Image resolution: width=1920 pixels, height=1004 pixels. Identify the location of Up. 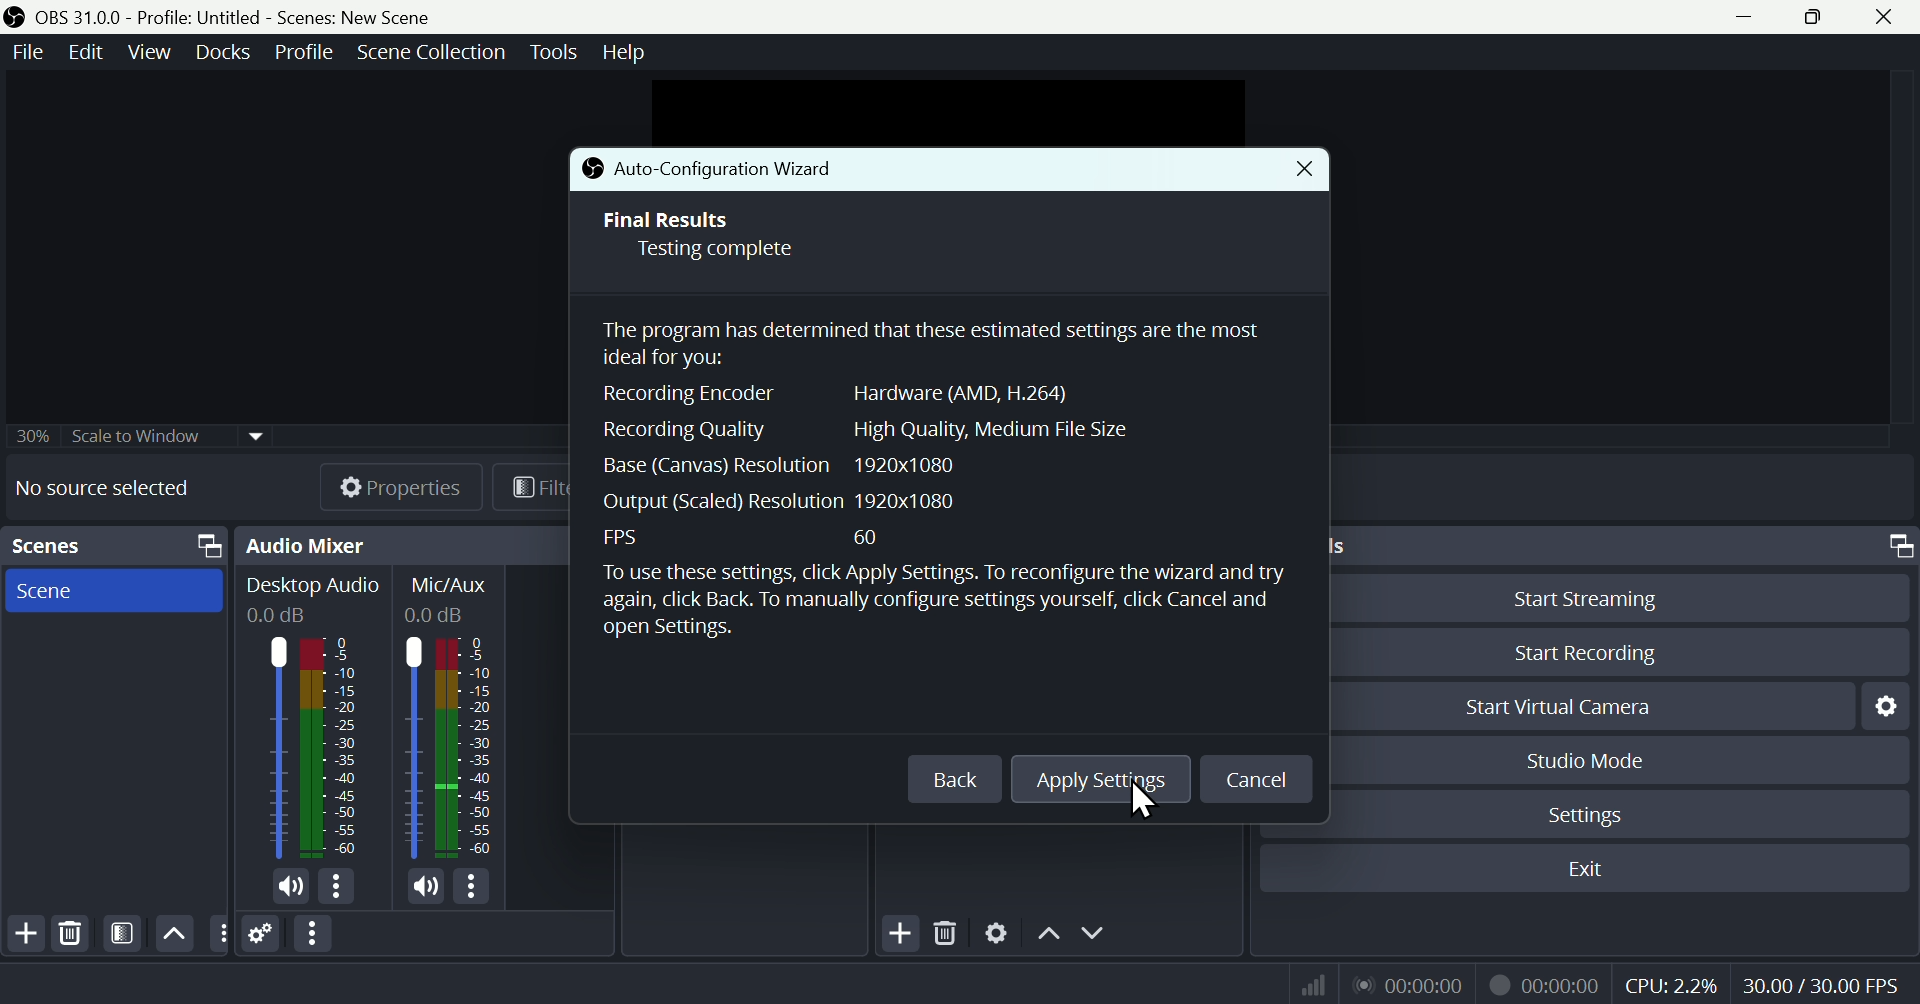
(1047, 932).